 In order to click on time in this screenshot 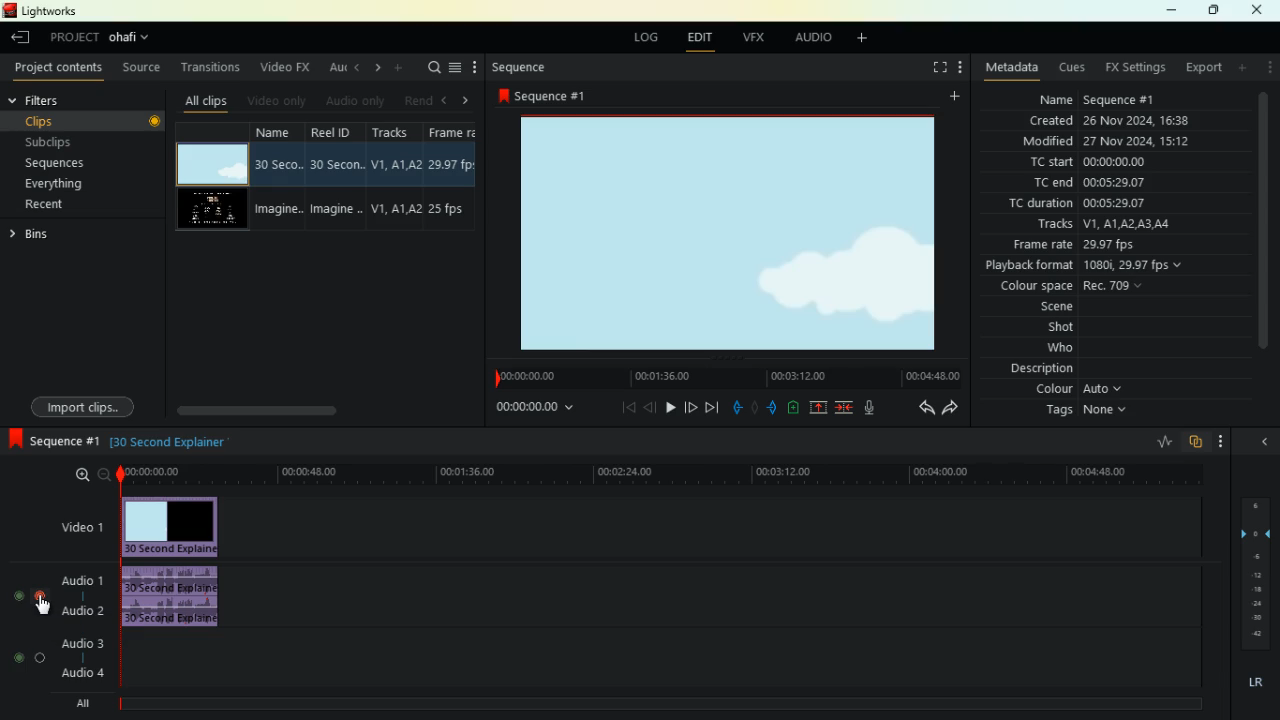, I will do `click(532, 410)`.